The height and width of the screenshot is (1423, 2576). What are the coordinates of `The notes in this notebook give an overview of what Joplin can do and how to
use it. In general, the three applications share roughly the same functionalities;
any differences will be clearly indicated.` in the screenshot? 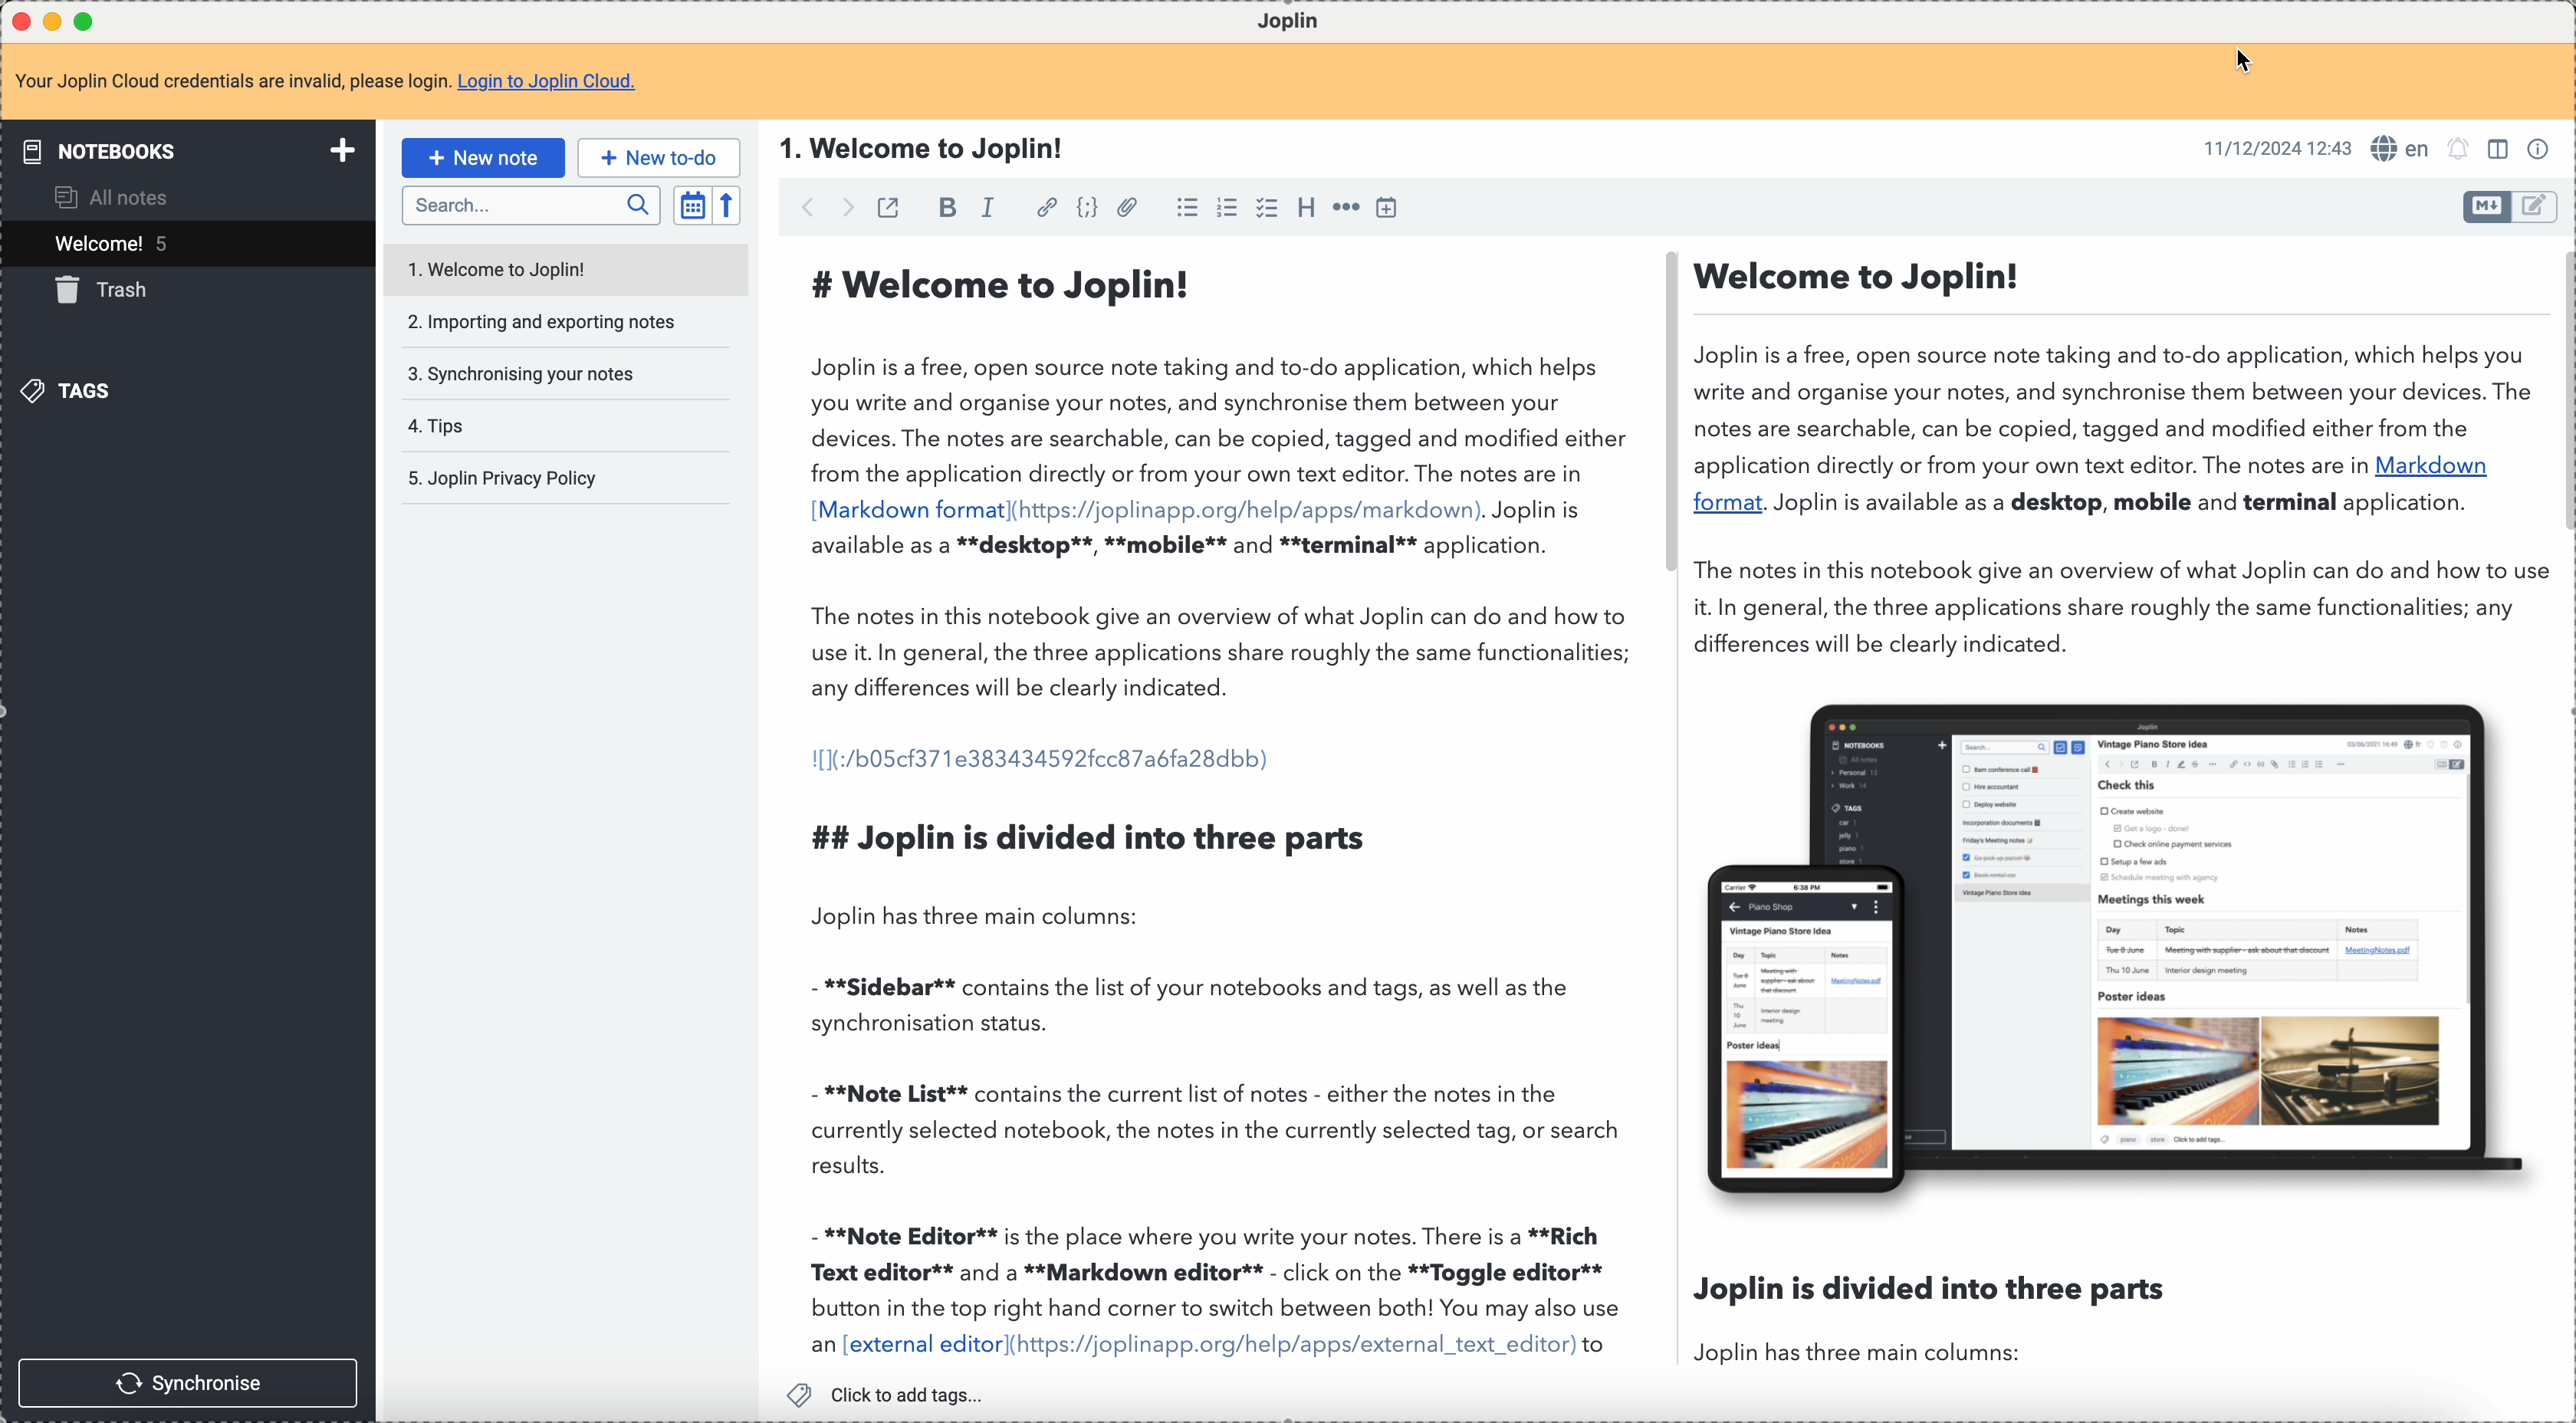 It's located at (1227, 657).